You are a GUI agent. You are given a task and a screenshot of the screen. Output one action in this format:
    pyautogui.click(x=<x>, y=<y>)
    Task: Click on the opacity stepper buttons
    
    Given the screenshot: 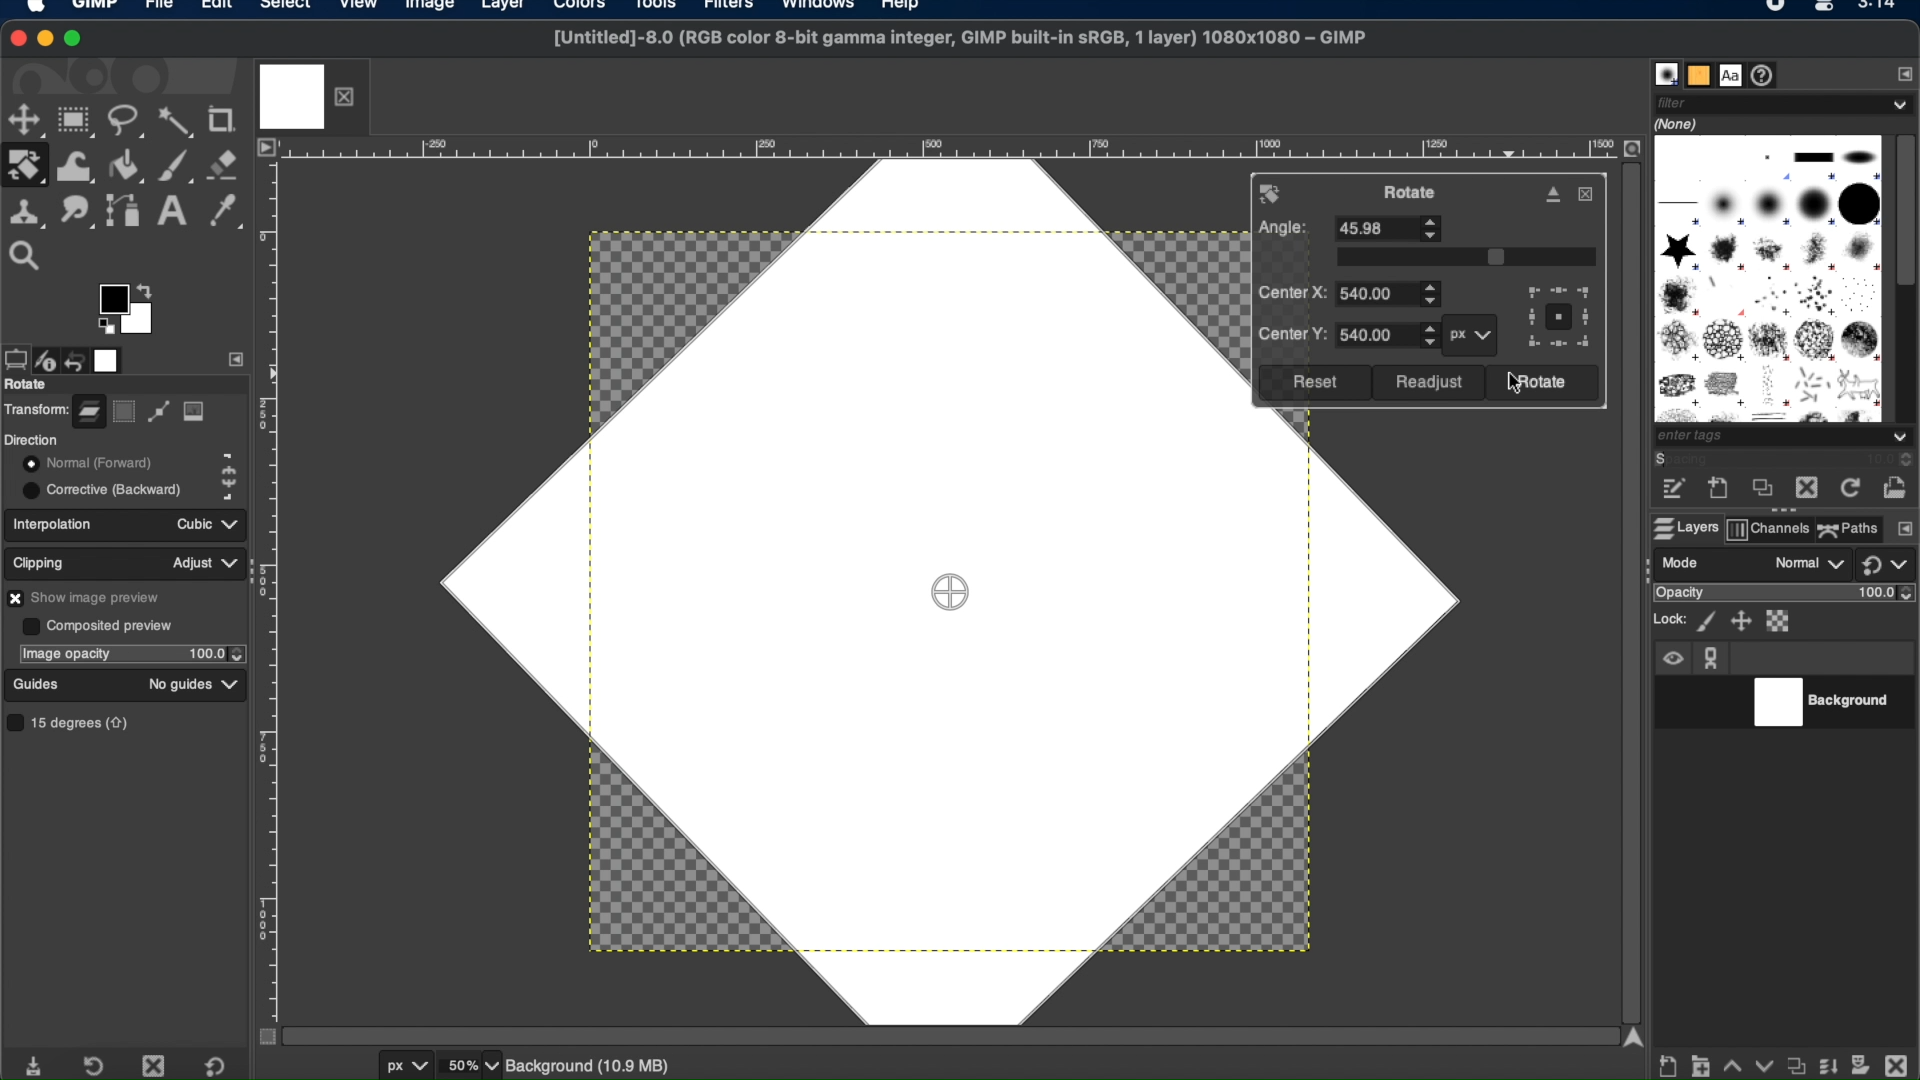 What is the action you would take?
    pyautogui.click(x=217, y=653)
    